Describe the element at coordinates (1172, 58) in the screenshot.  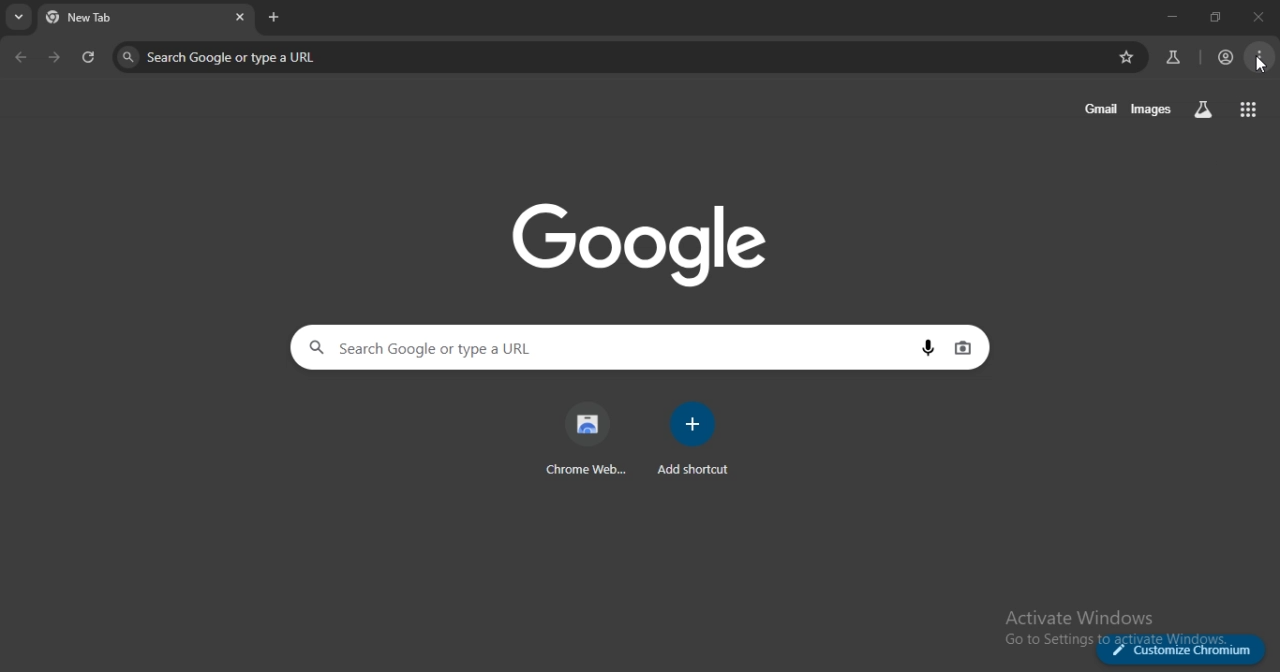
I see `search labs` at that location.